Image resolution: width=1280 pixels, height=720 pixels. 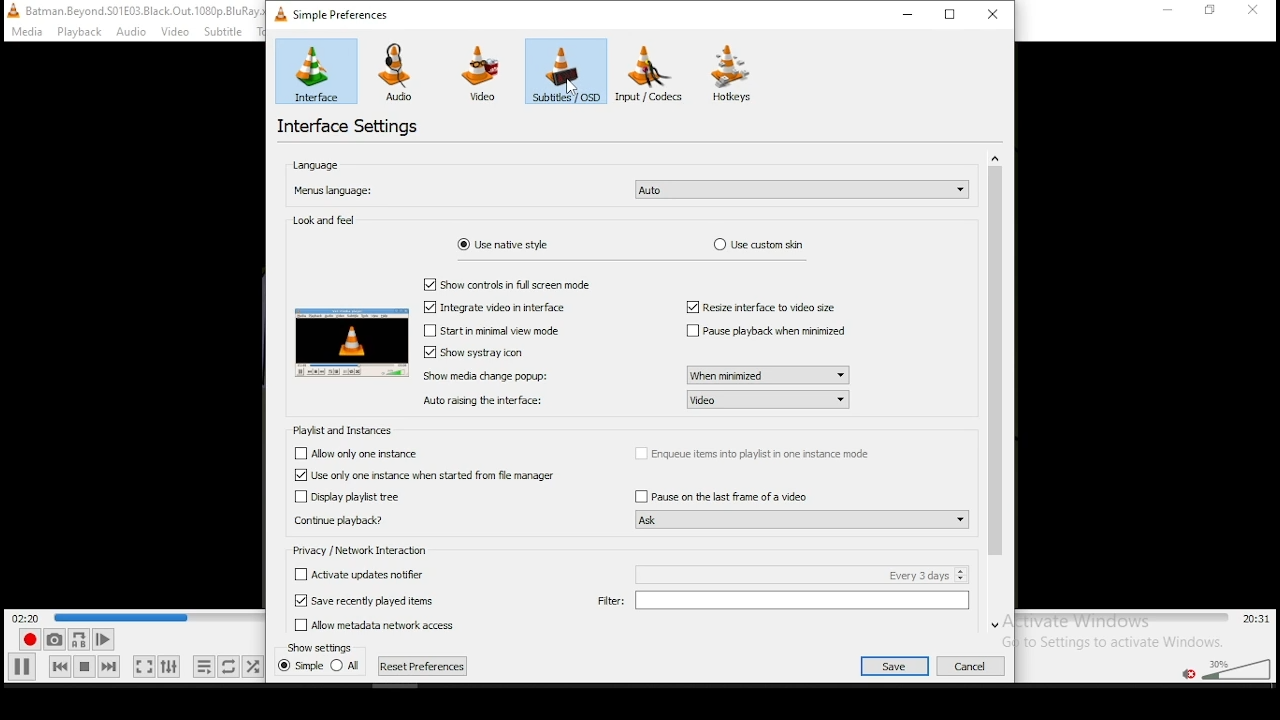 I want to click on checkbox: use only one instance when started from file manager, so click(x=429, y=476).